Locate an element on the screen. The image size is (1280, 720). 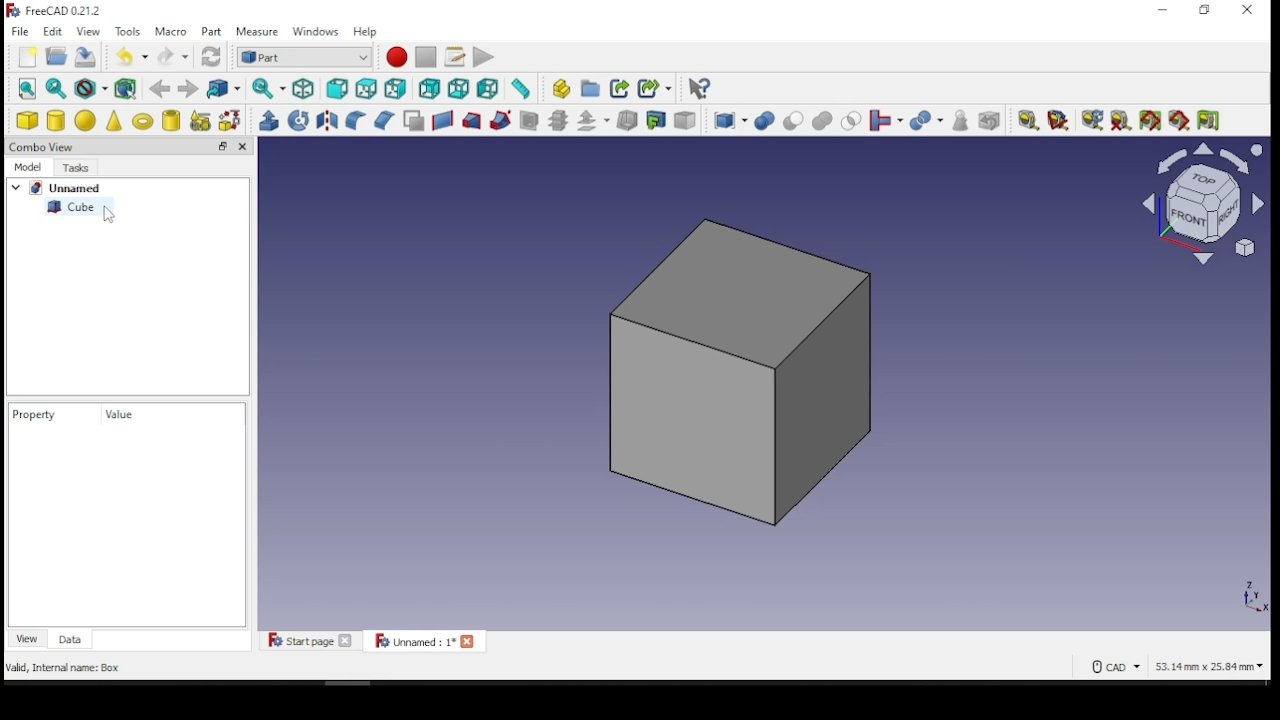
top is located at coordinates (369, 89).